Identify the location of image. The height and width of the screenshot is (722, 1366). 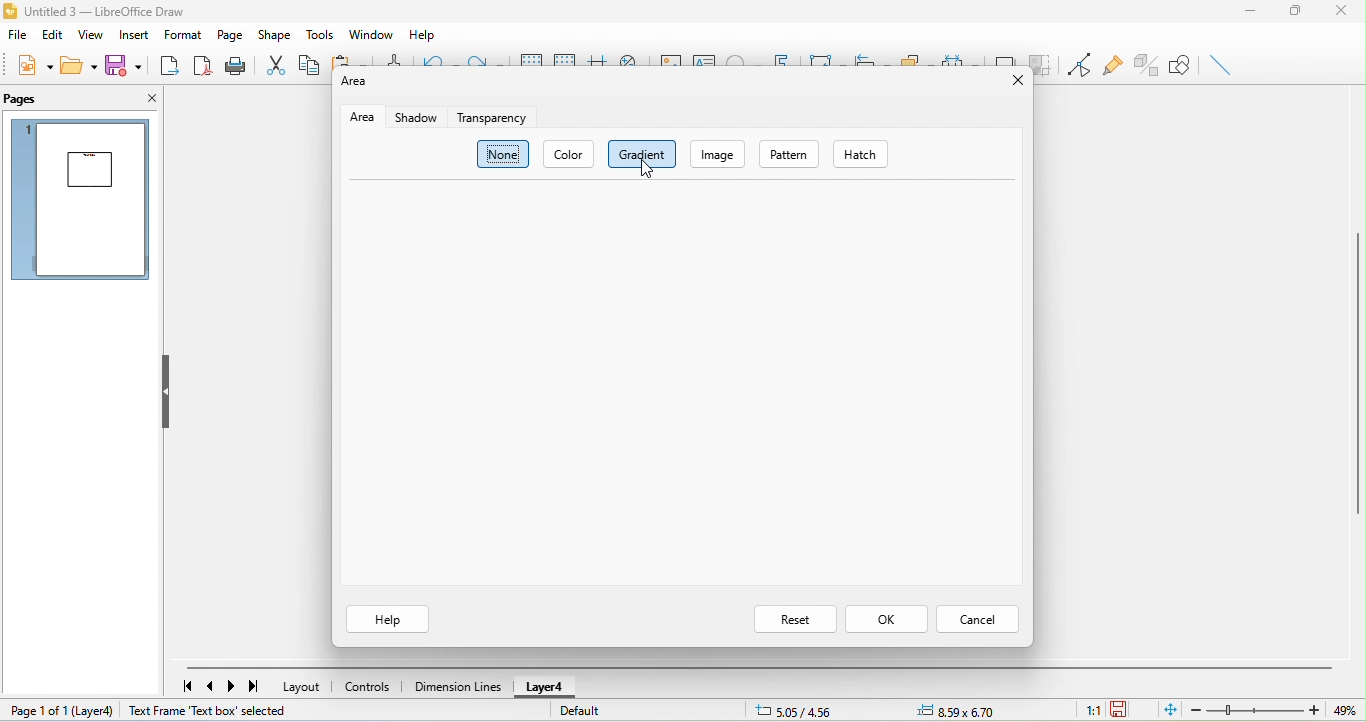
(667, 58).